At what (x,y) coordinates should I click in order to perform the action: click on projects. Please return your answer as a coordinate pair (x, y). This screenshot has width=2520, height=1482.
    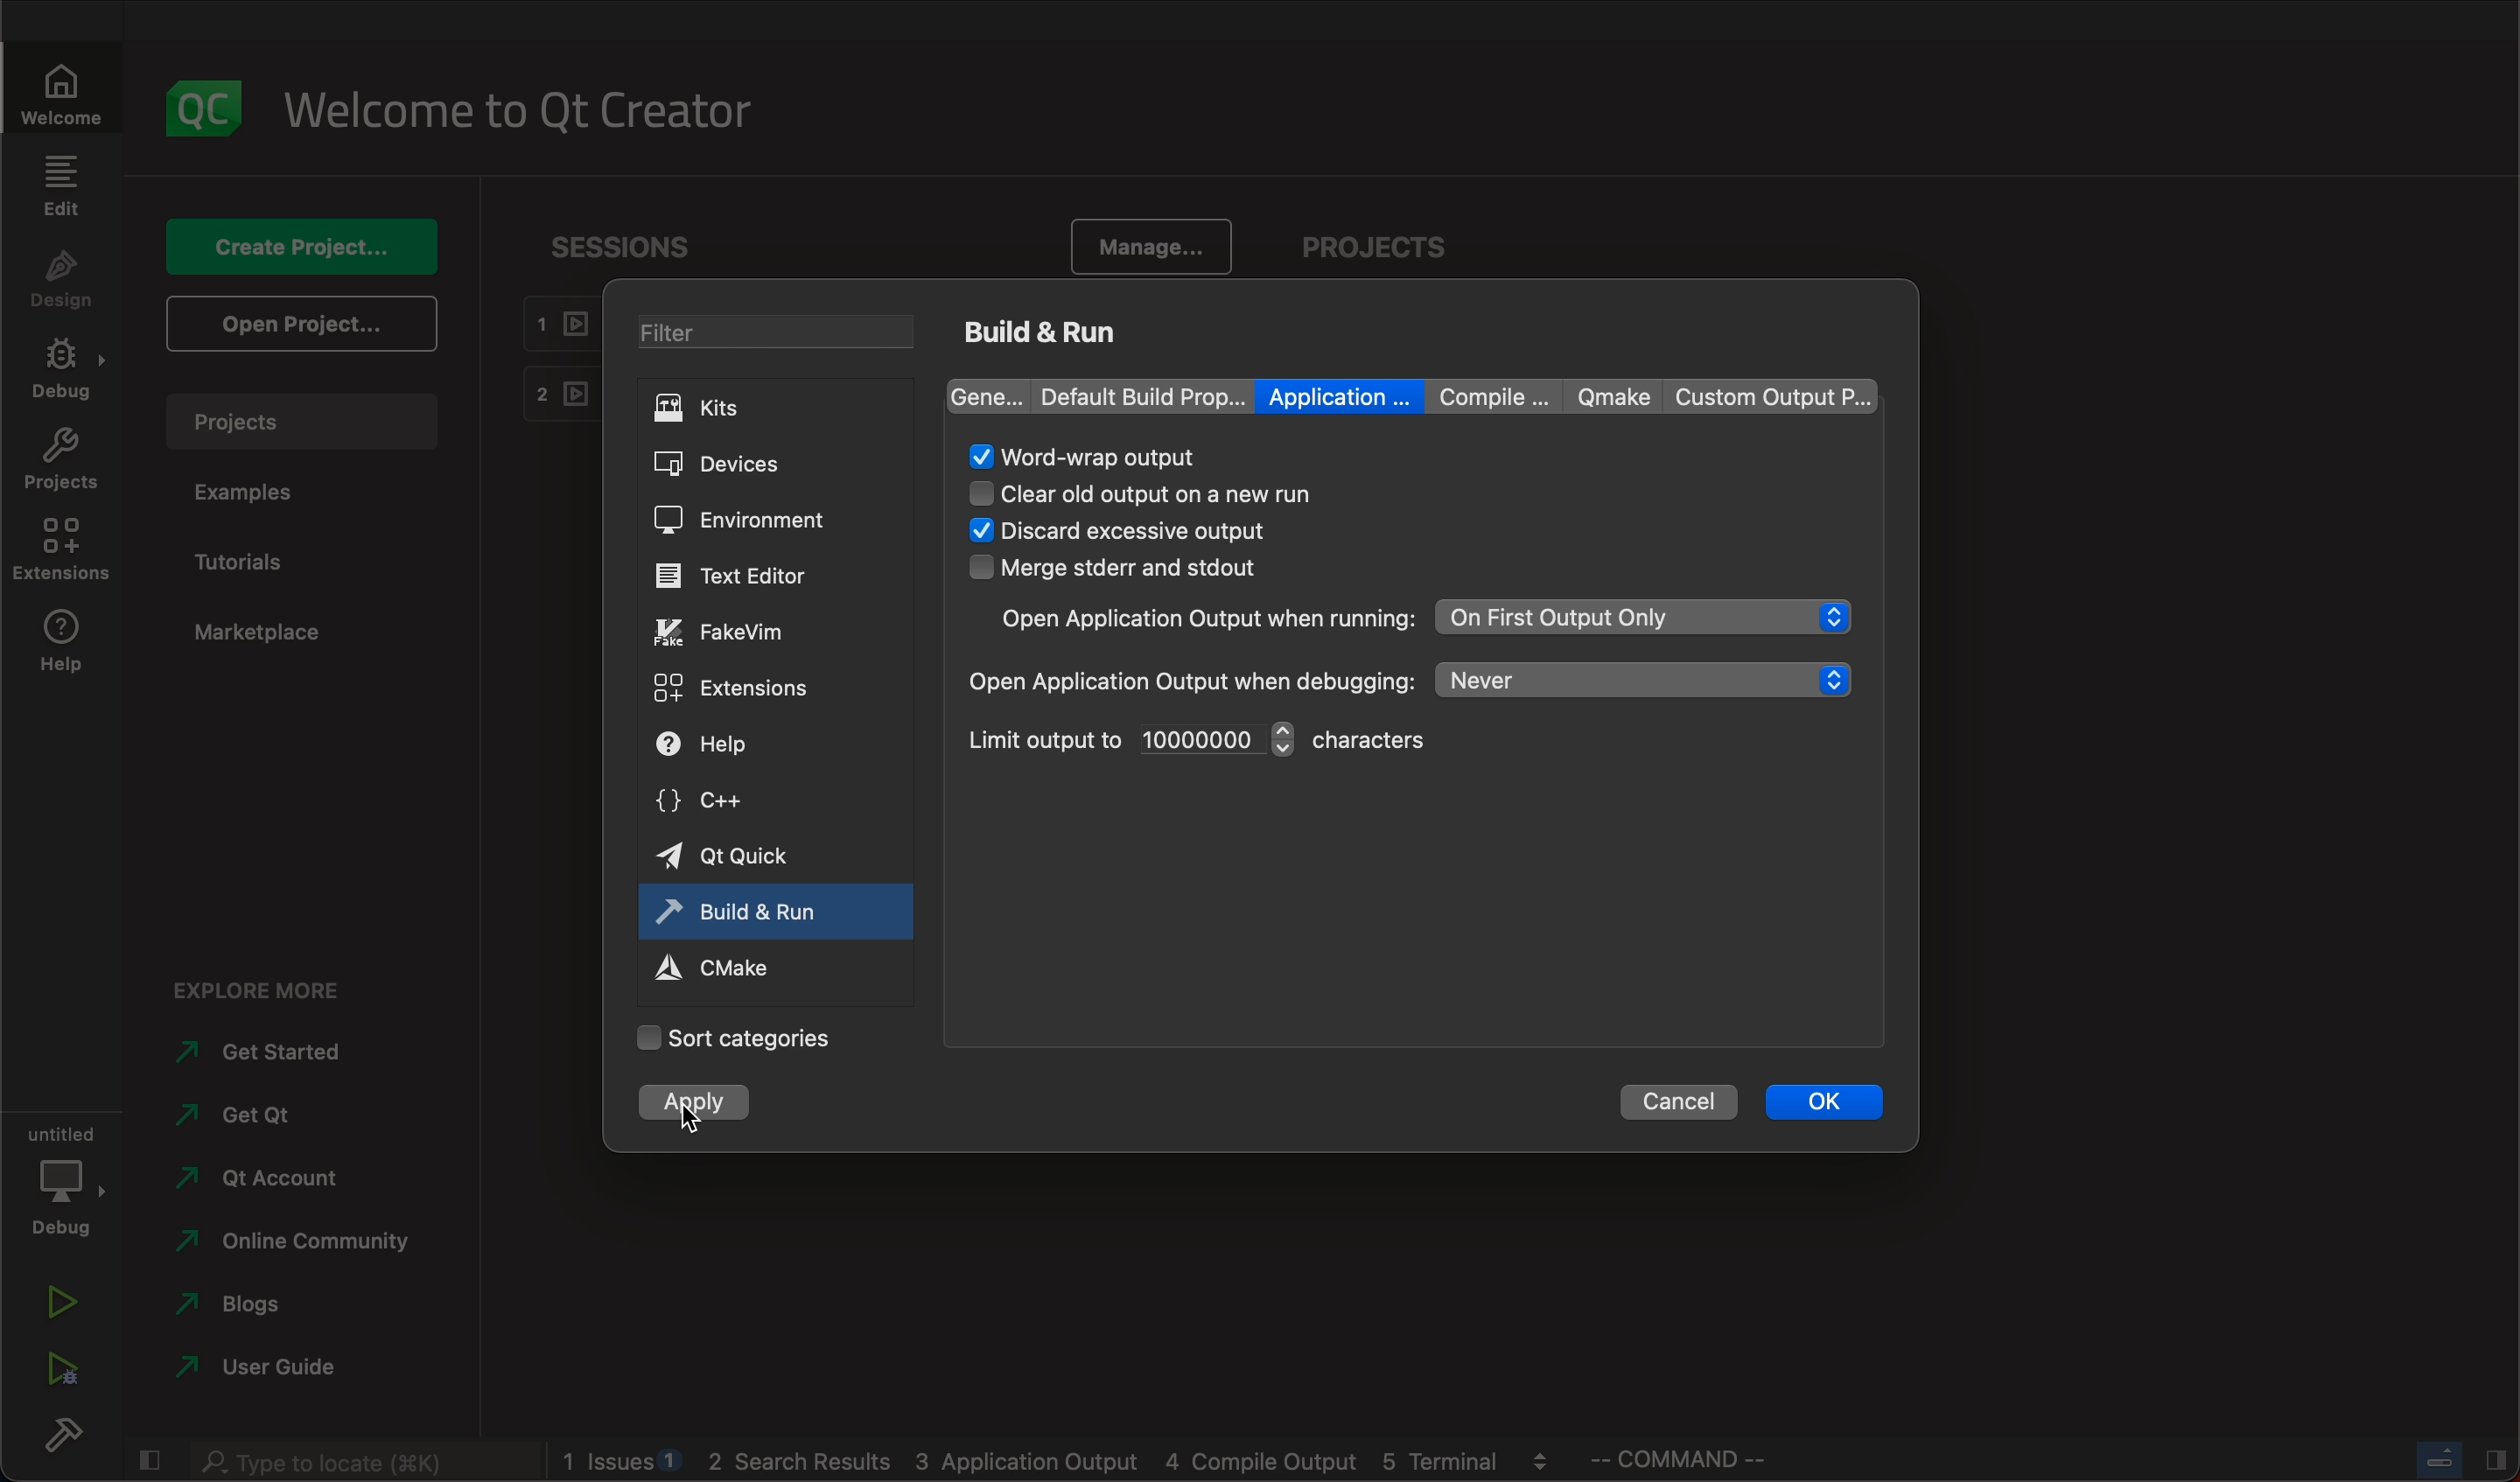
    Looking at the image, I should click on (60, 462).